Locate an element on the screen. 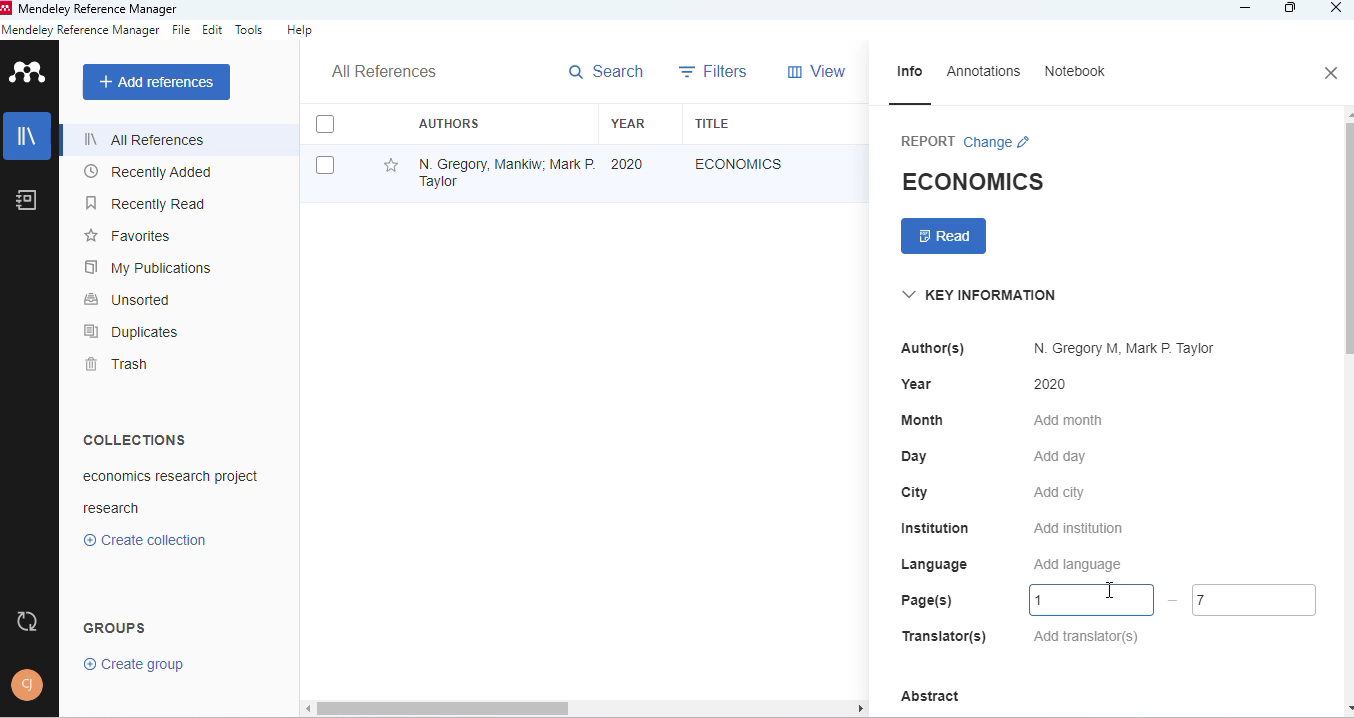 This screenshot has width=1354, height=718. favorites is located at coordinates (129, 236).